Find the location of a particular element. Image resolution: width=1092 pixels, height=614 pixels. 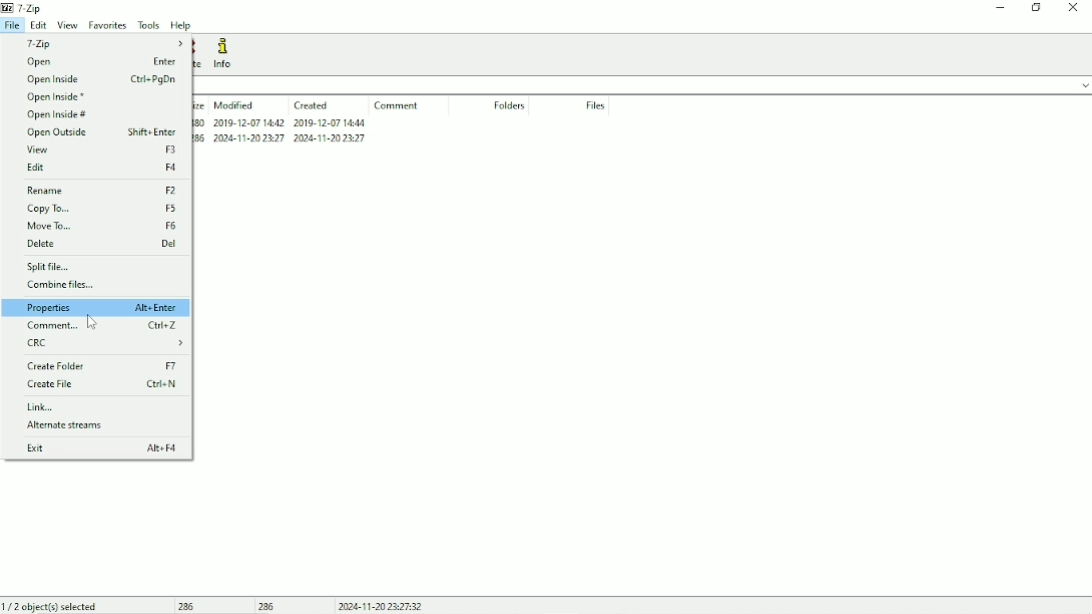

Combine files is located at coordinates (63, 284).